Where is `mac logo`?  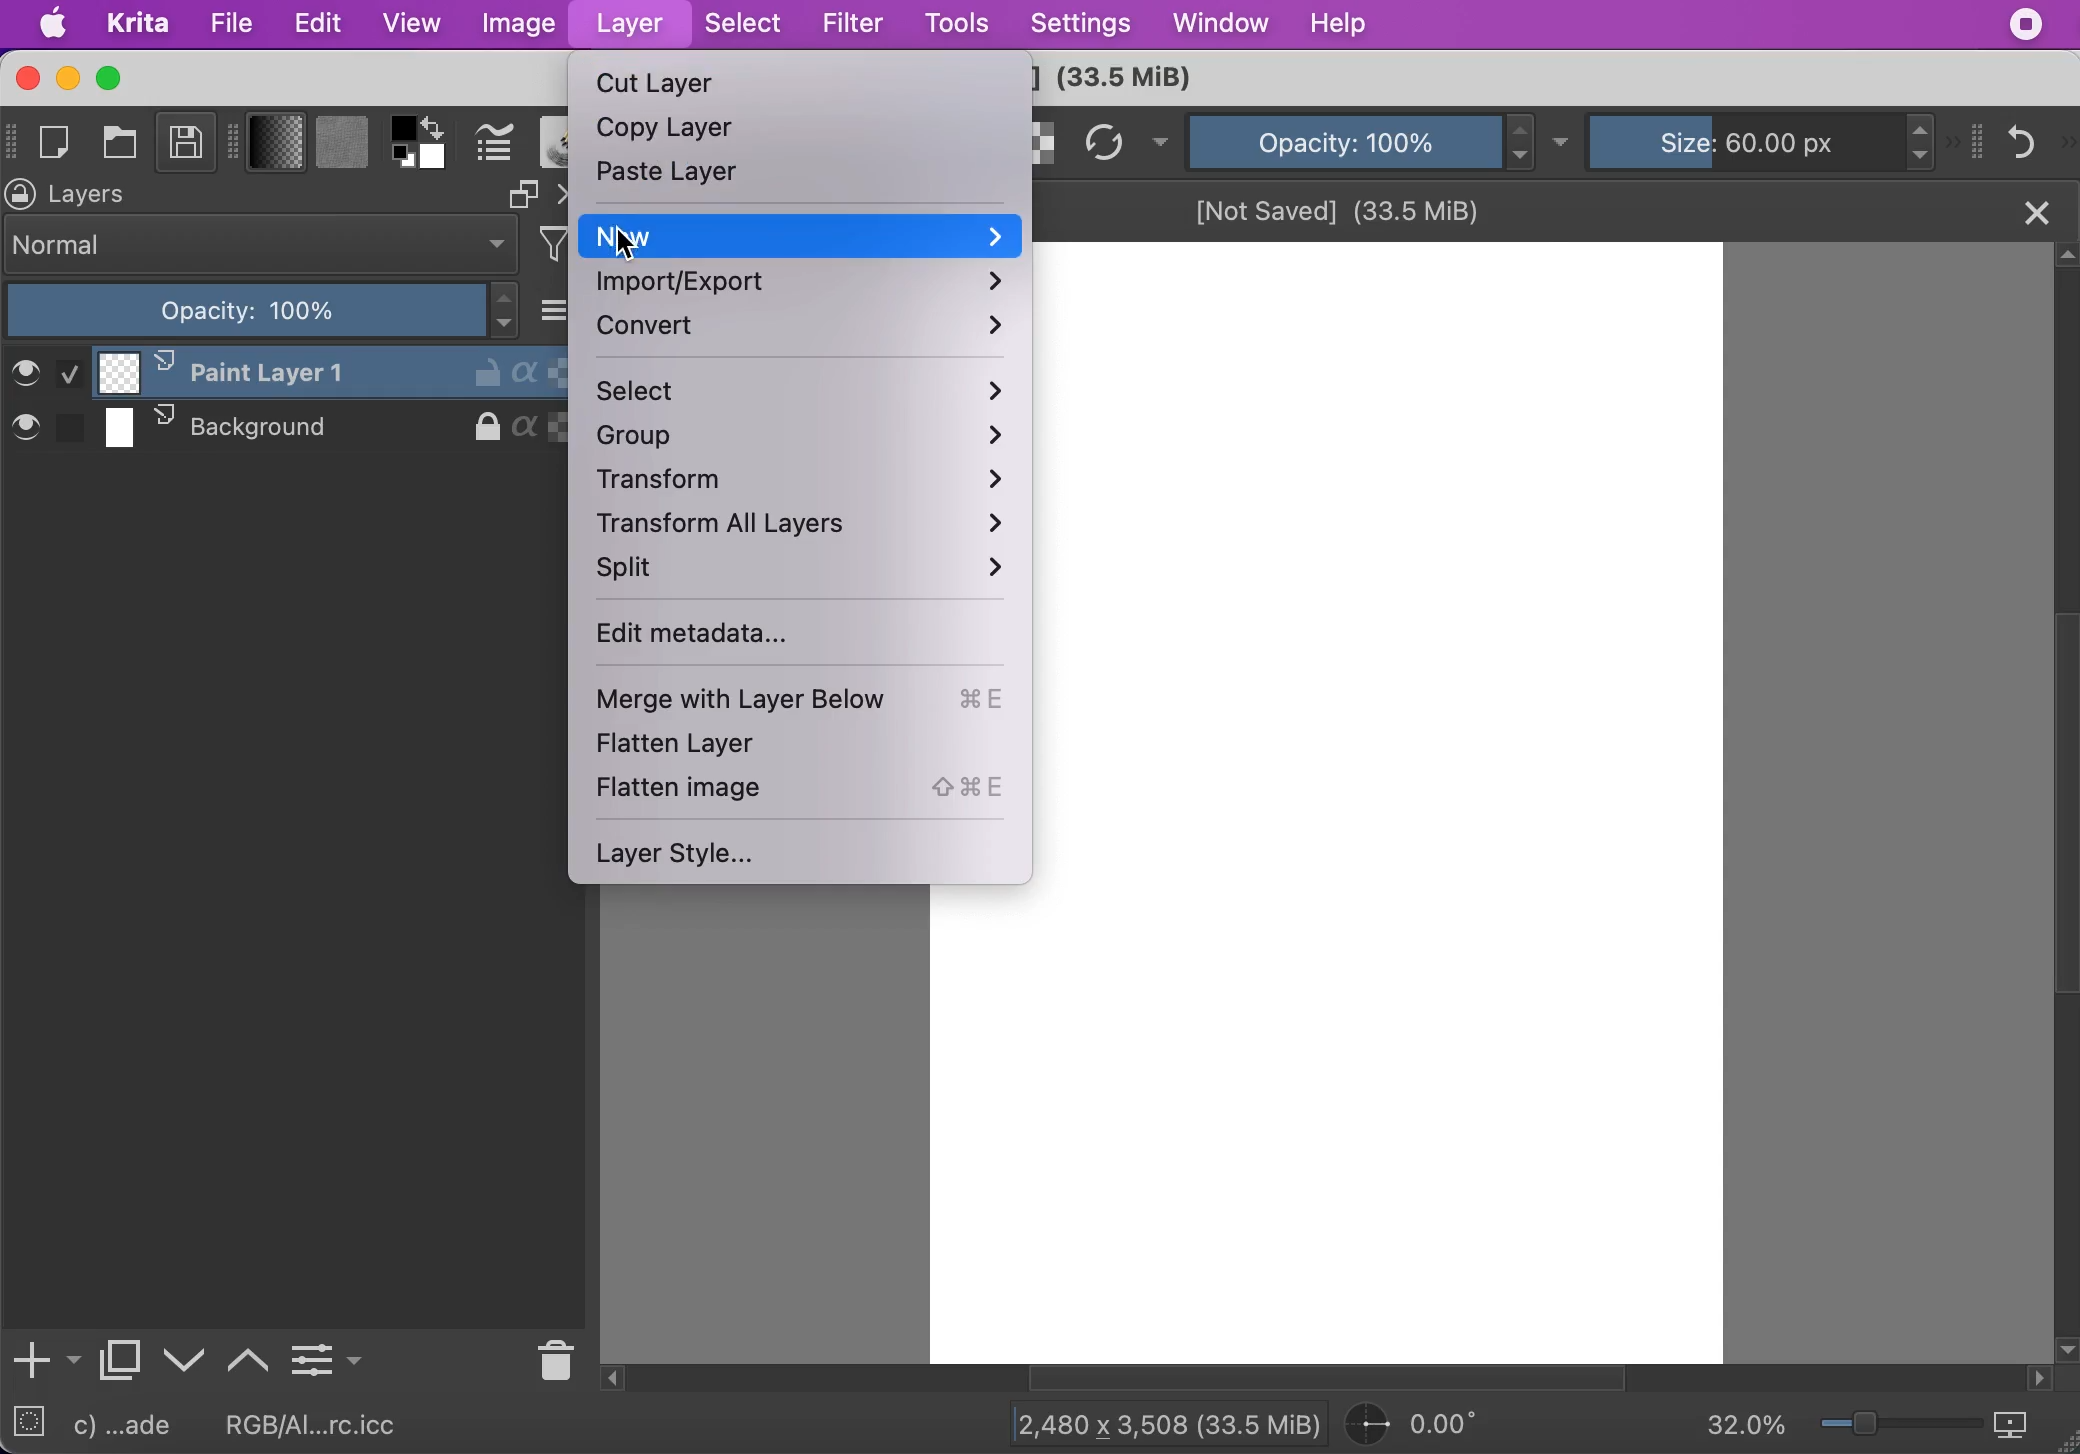 mac logo is located at coordinates (55, 26).